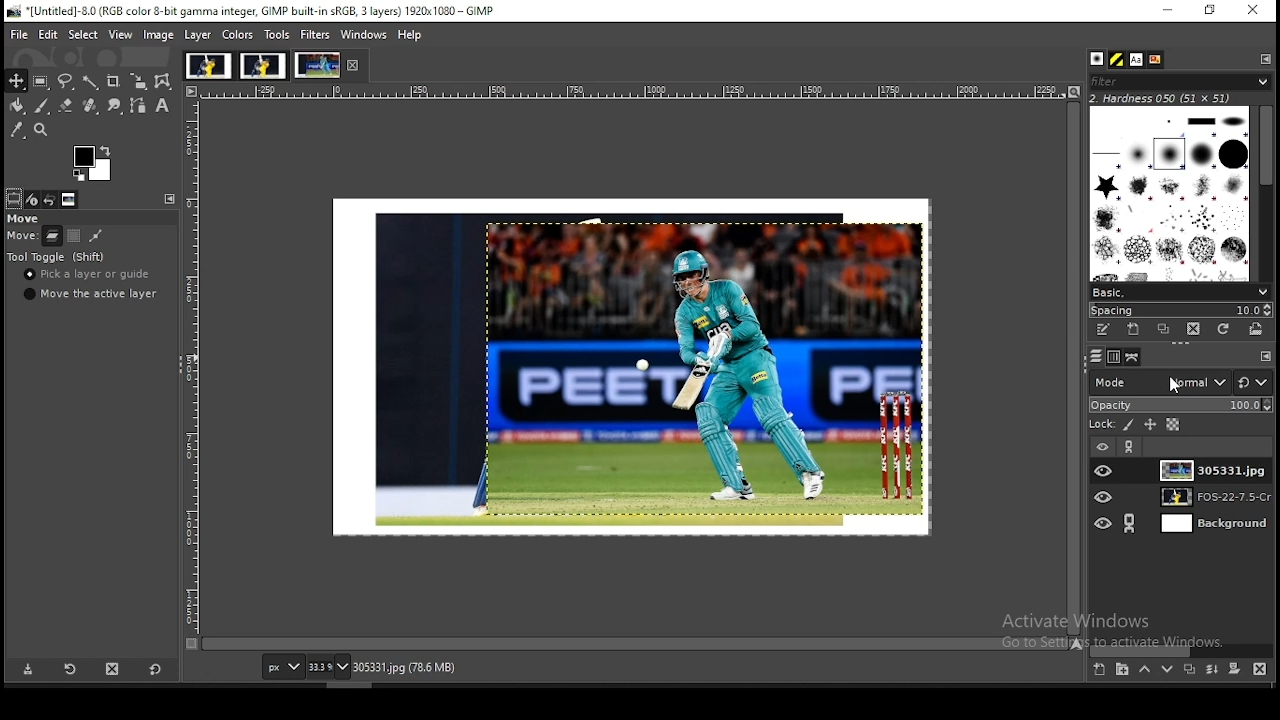  I want to click on duplicate this brush, so click(1167, 329).